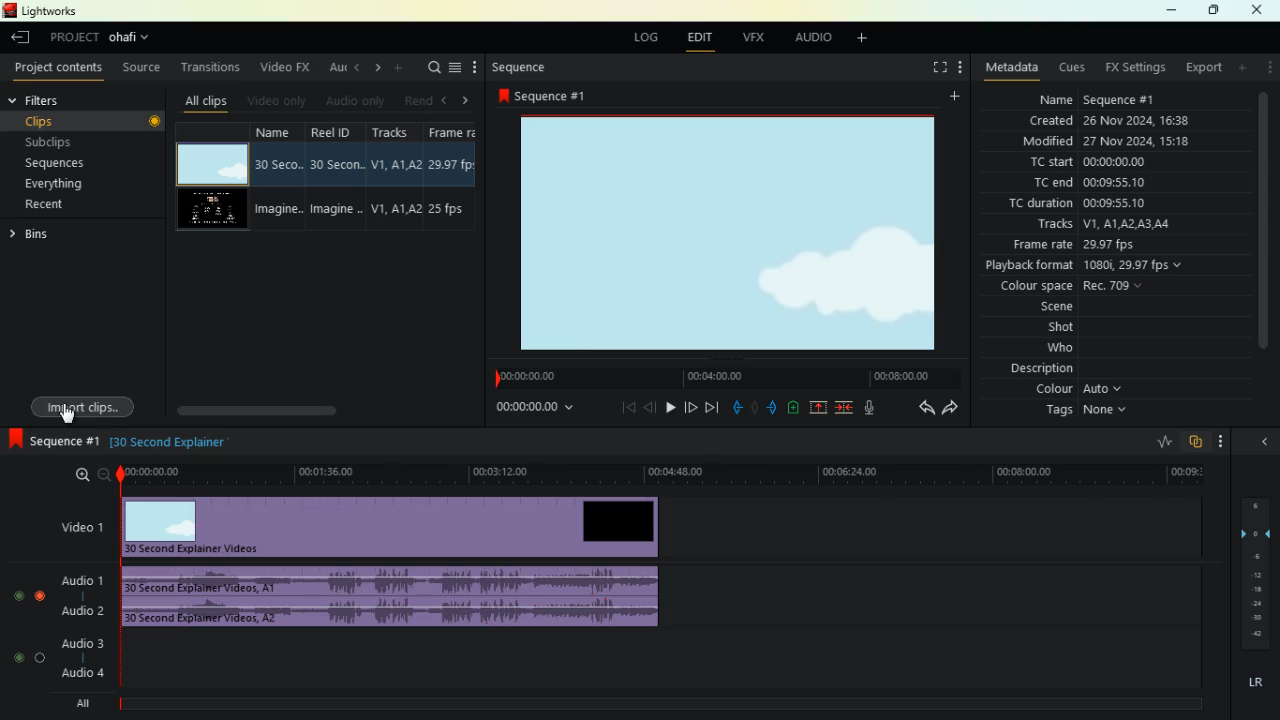  Describe the element at coordinates (1074, 68) in the screenshot. I see `cues` at that location.